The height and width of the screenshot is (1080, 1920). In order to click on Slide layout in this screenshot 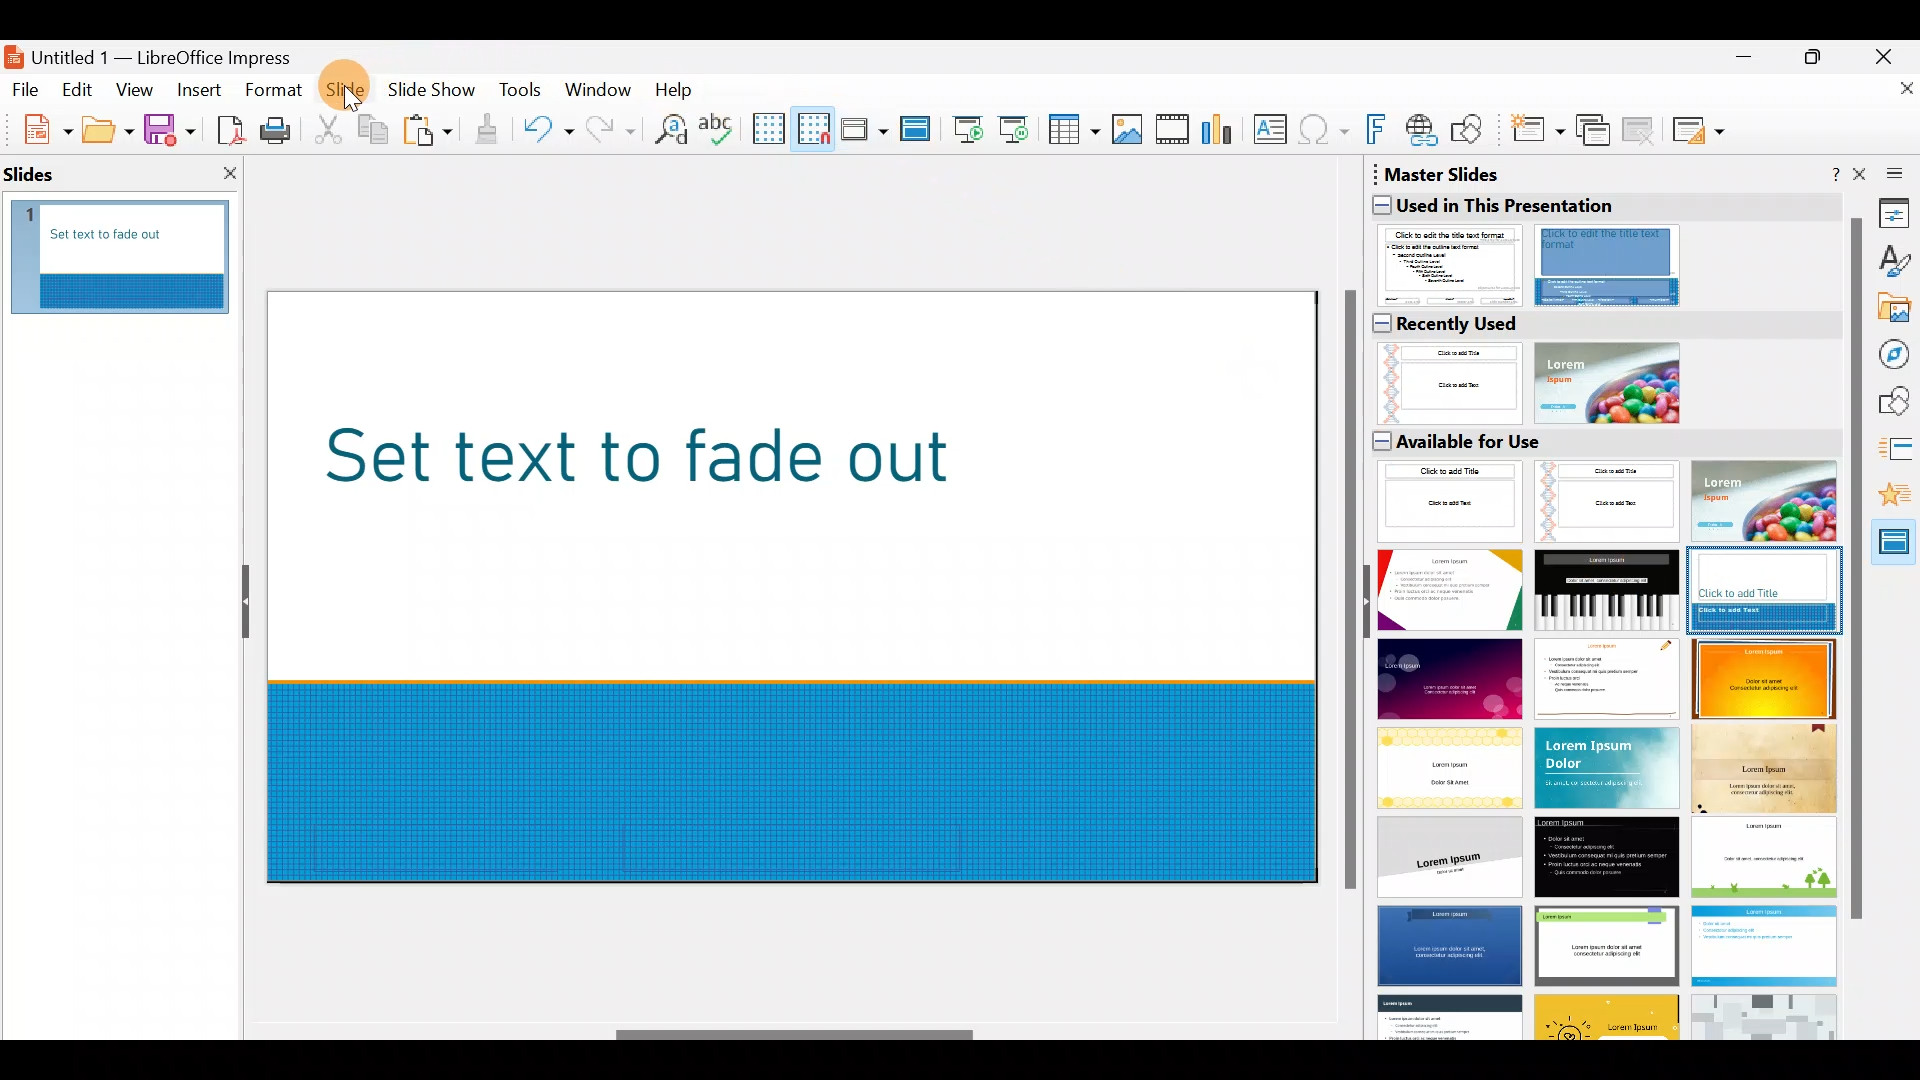, I will do `click(1700, 130)`.